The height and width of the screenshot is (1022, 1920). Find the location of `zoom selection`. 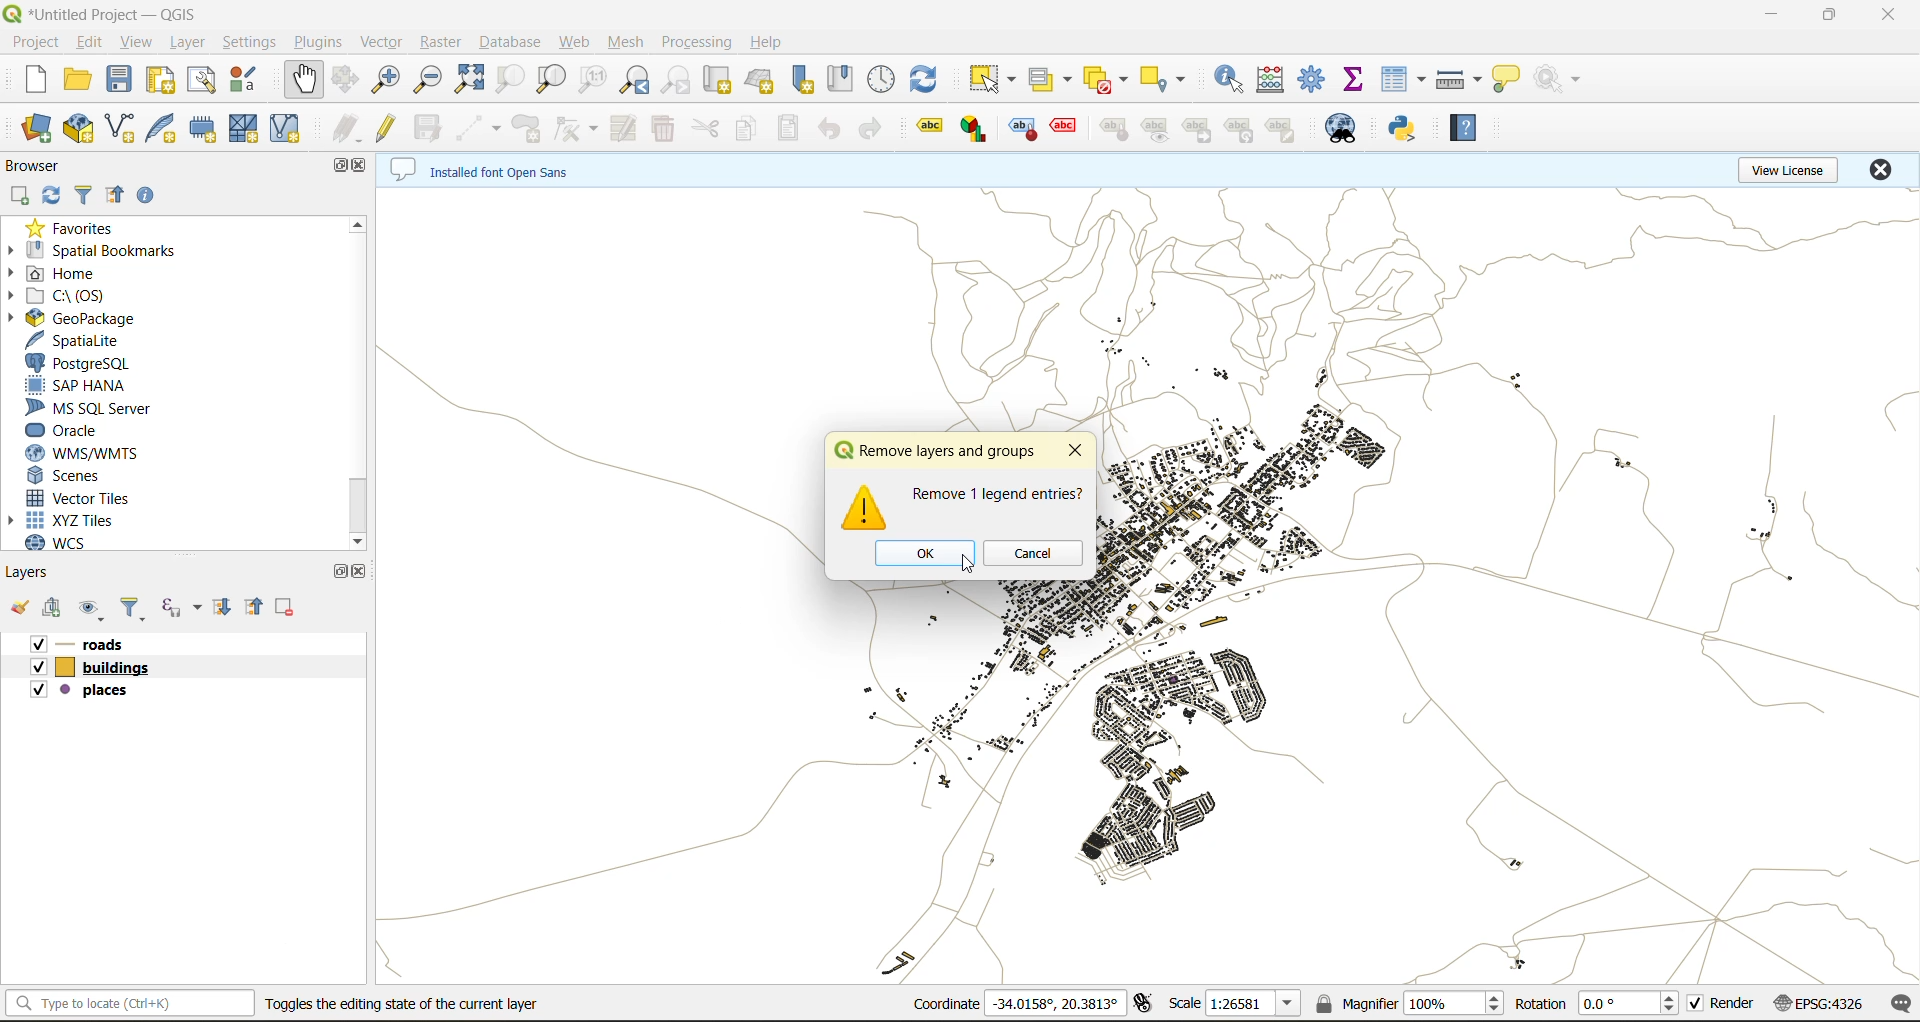

zoom selection is located at coordinates (510, 80).